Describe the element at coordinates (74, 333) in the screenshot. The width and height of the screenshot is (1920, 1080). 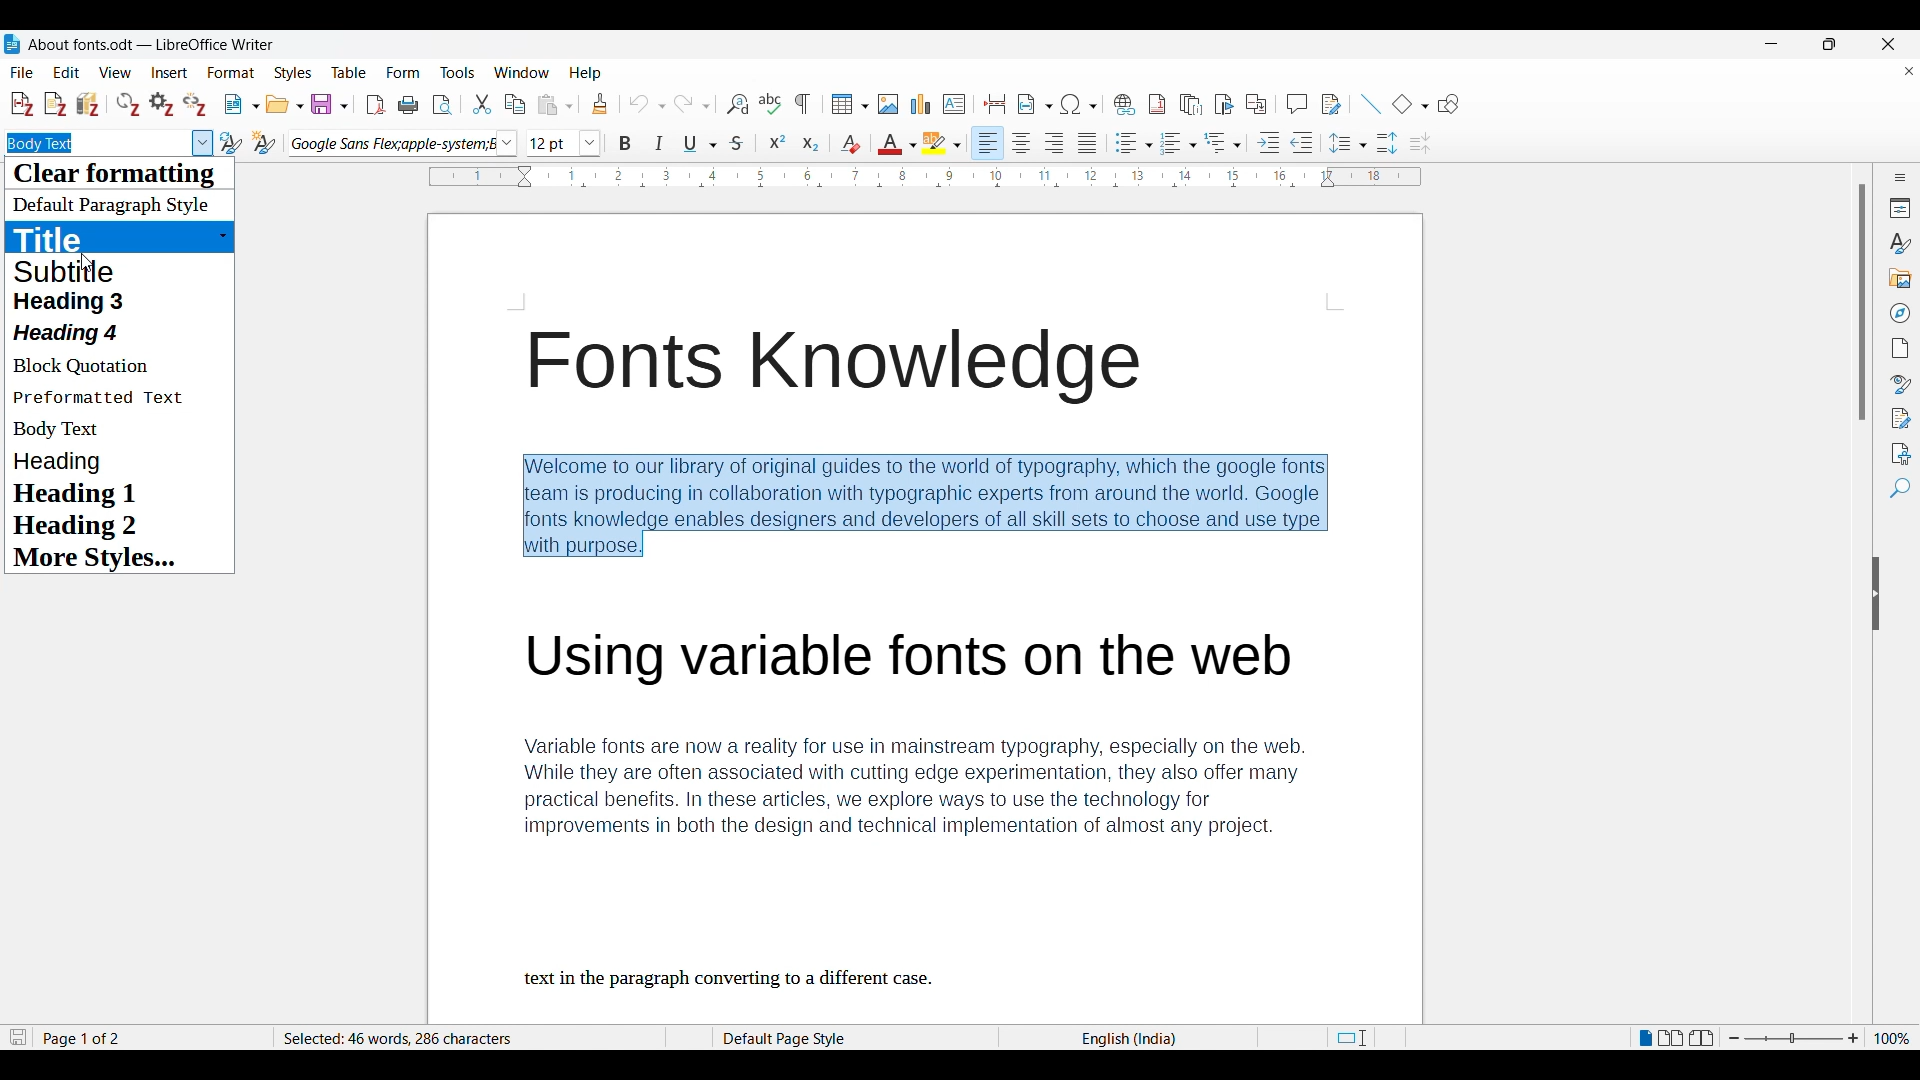
I see `heading` at that location.